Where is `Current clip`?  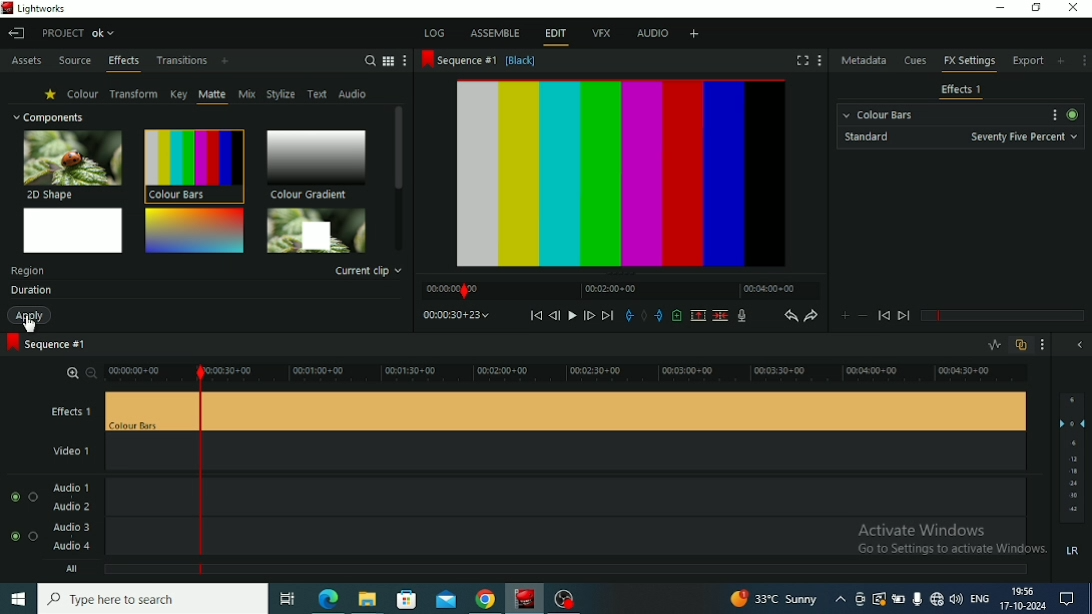 Current clip is located at coordinates (369, 271).